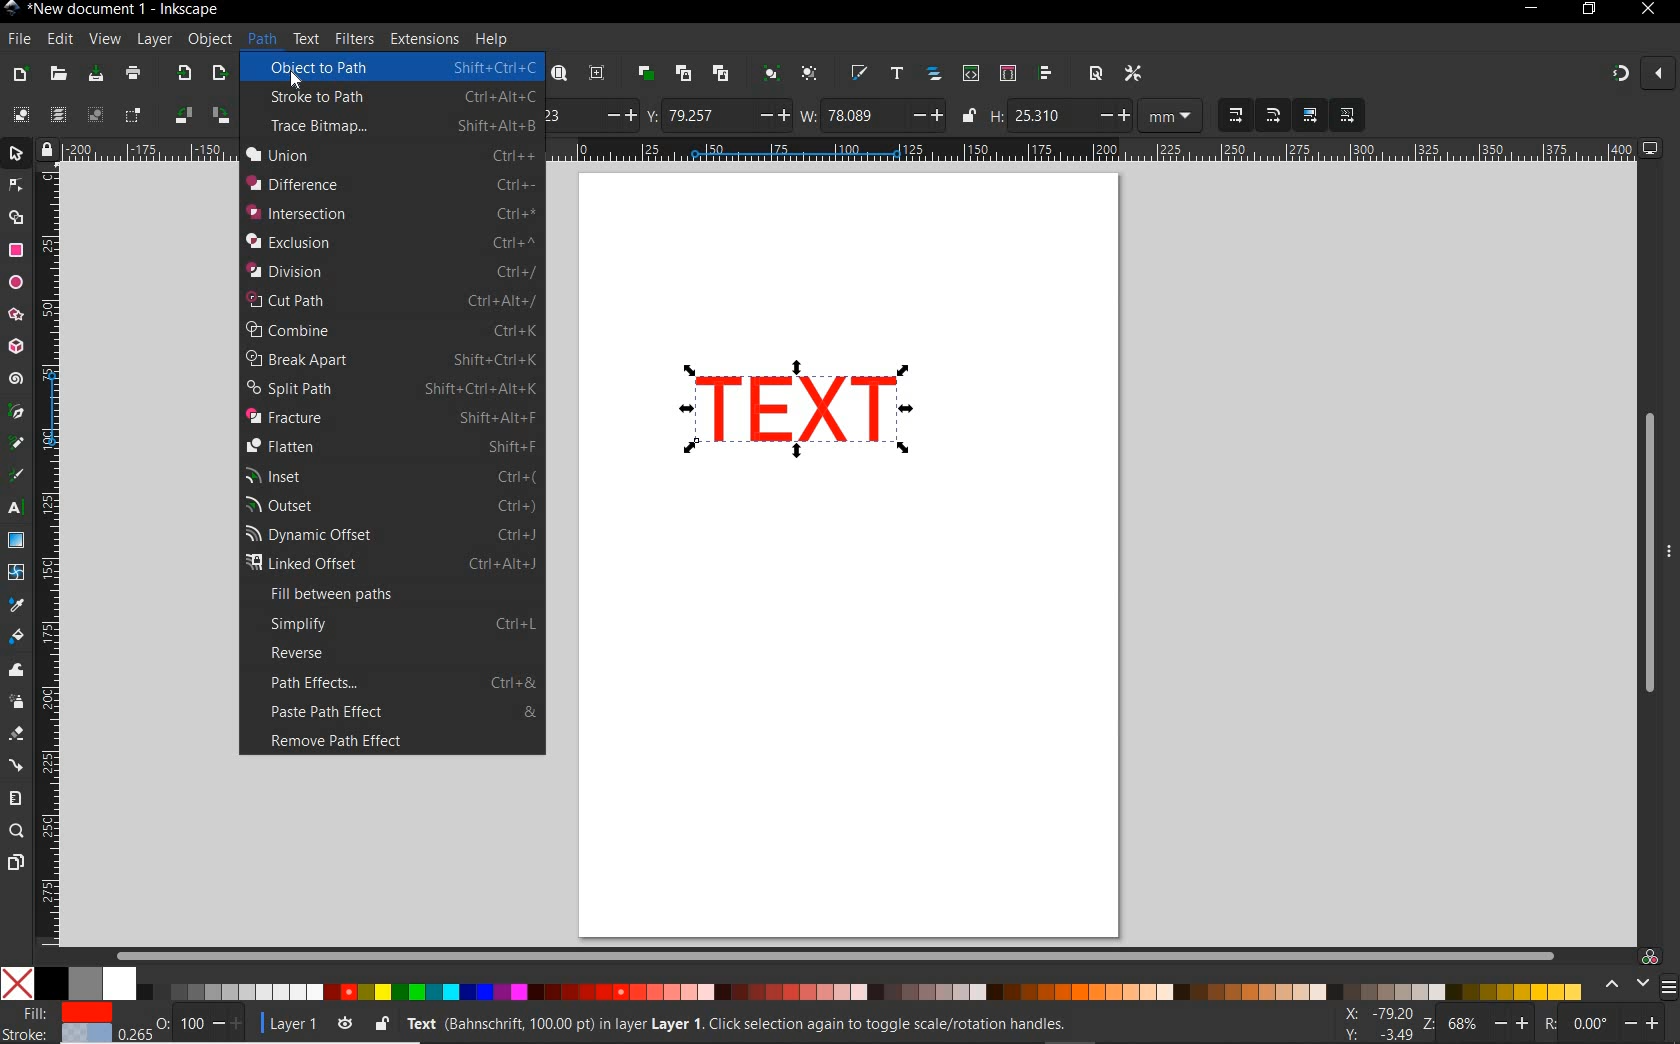 This screenshot has width=1680, height=1044. I want to click on GRADIENT TOOL, so click(16, 540).